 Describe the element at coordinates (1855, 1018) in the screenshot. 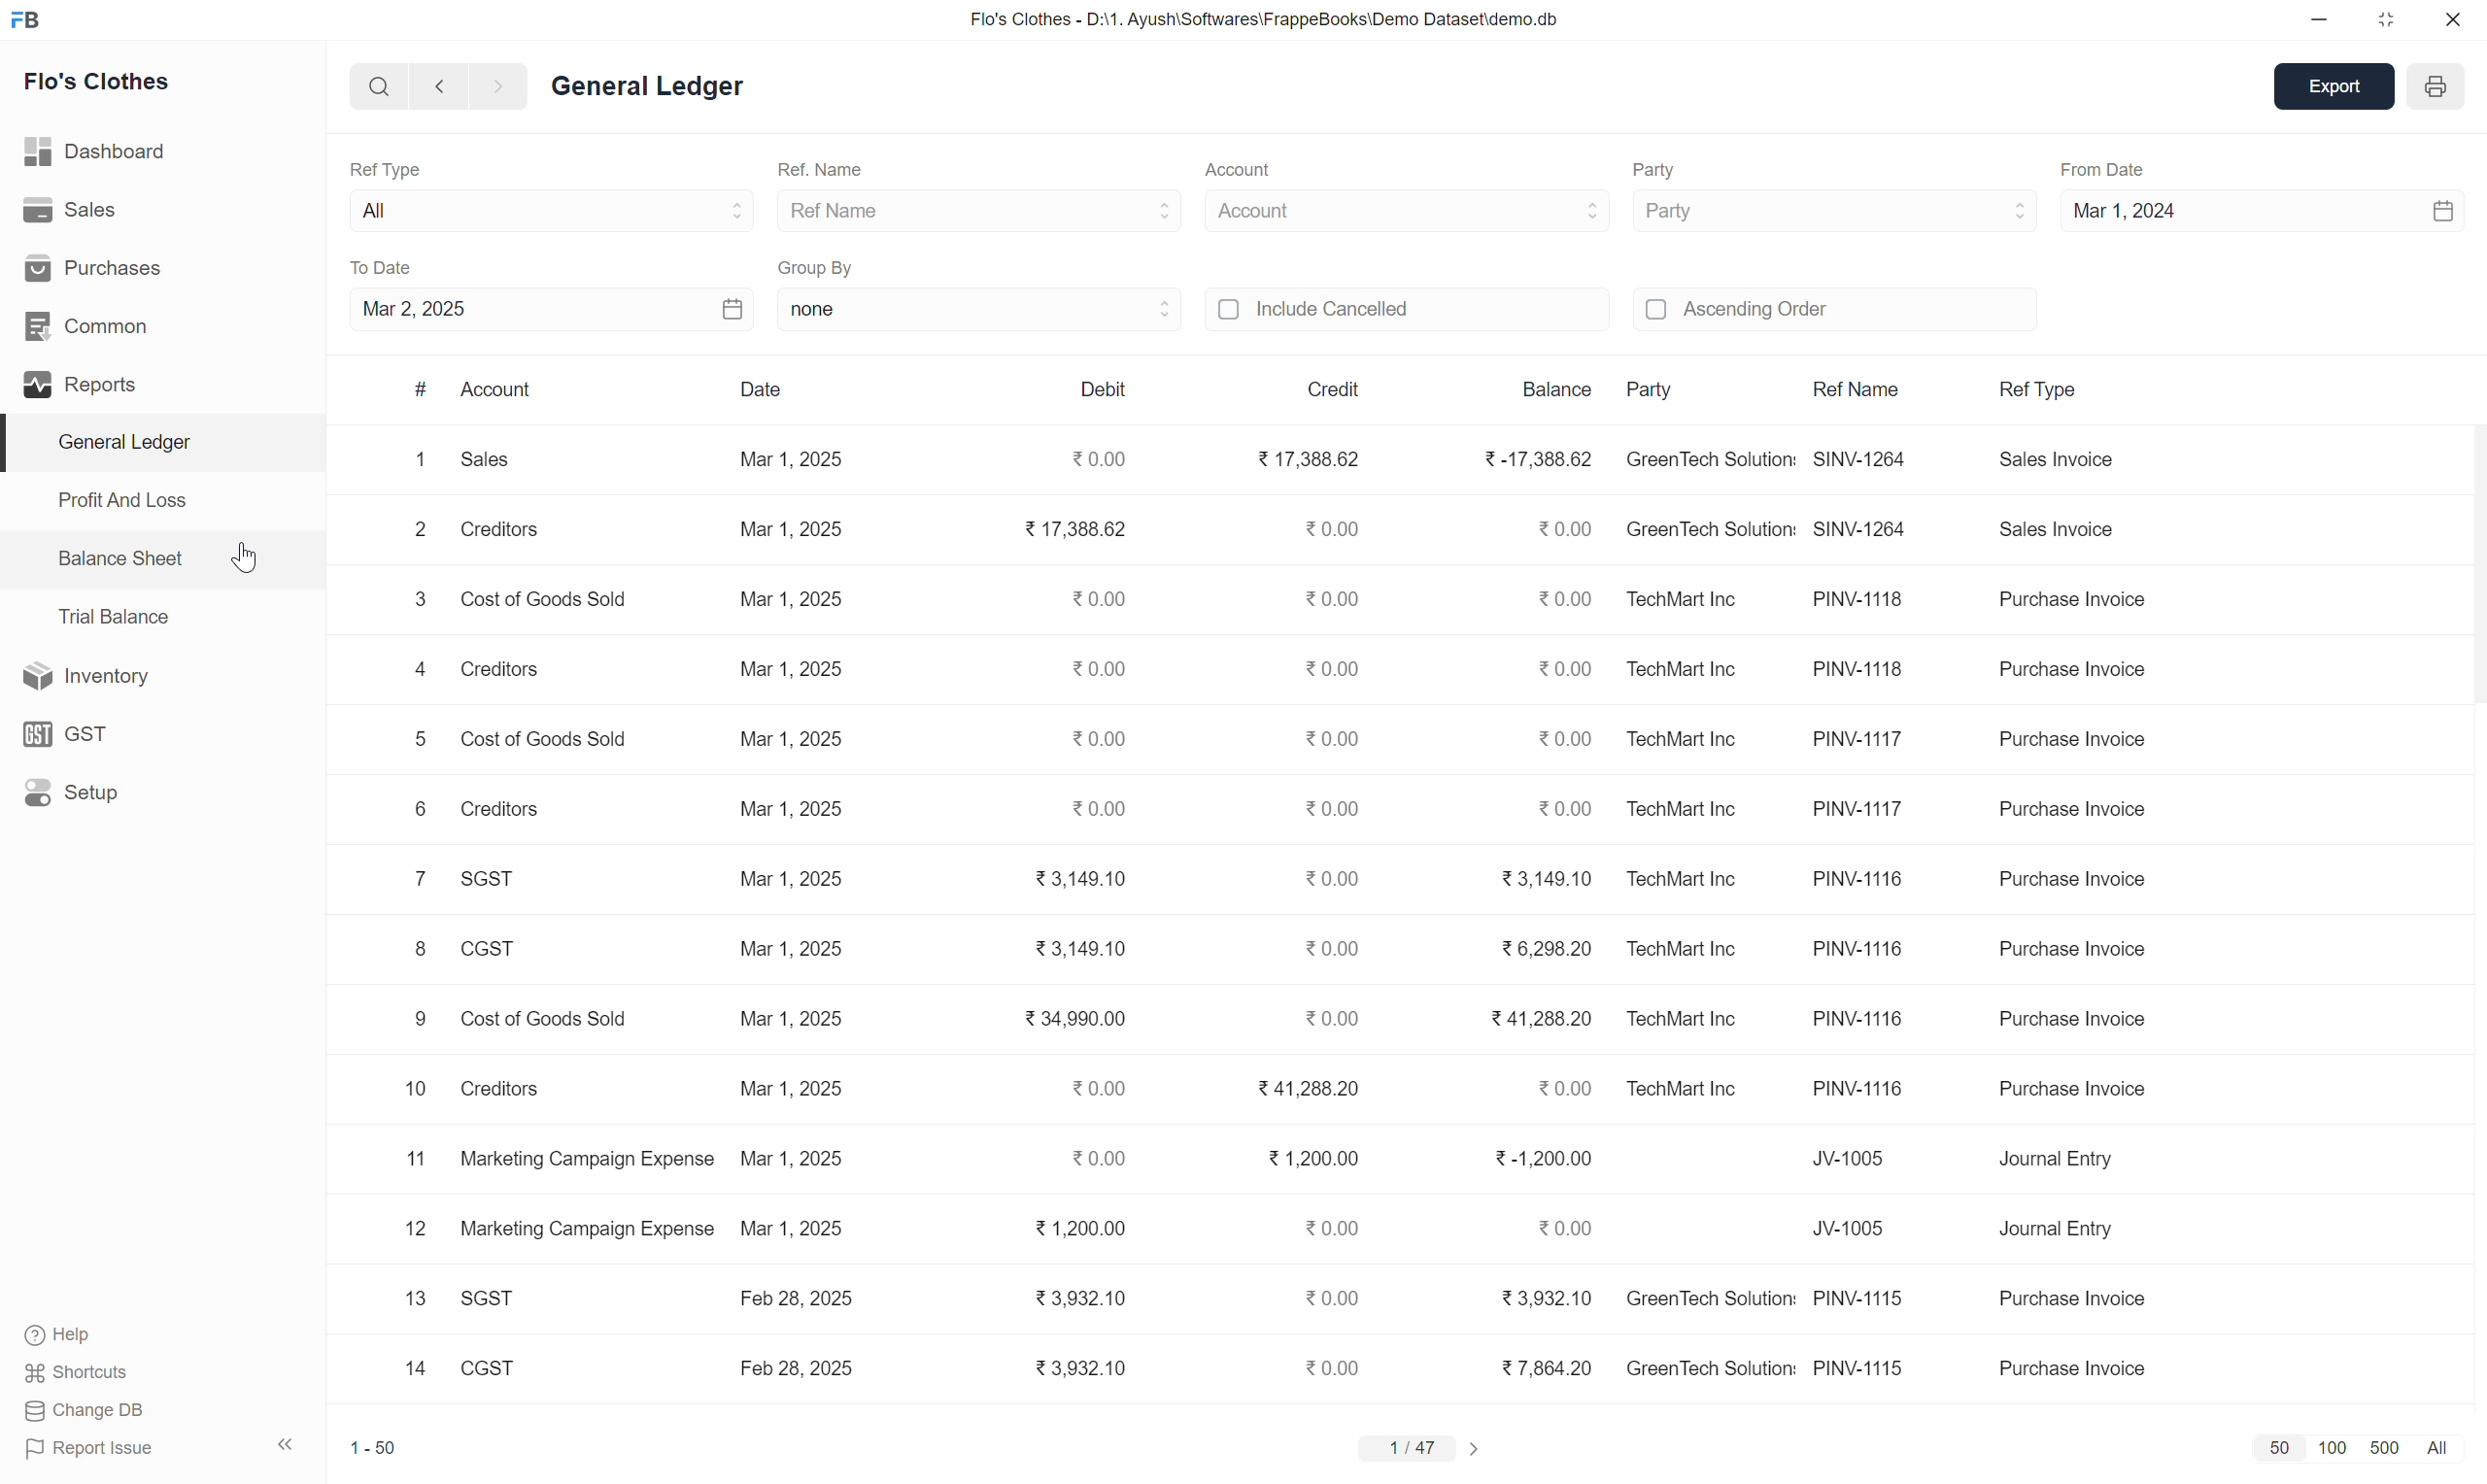

I see `PNW 1116` at that location.